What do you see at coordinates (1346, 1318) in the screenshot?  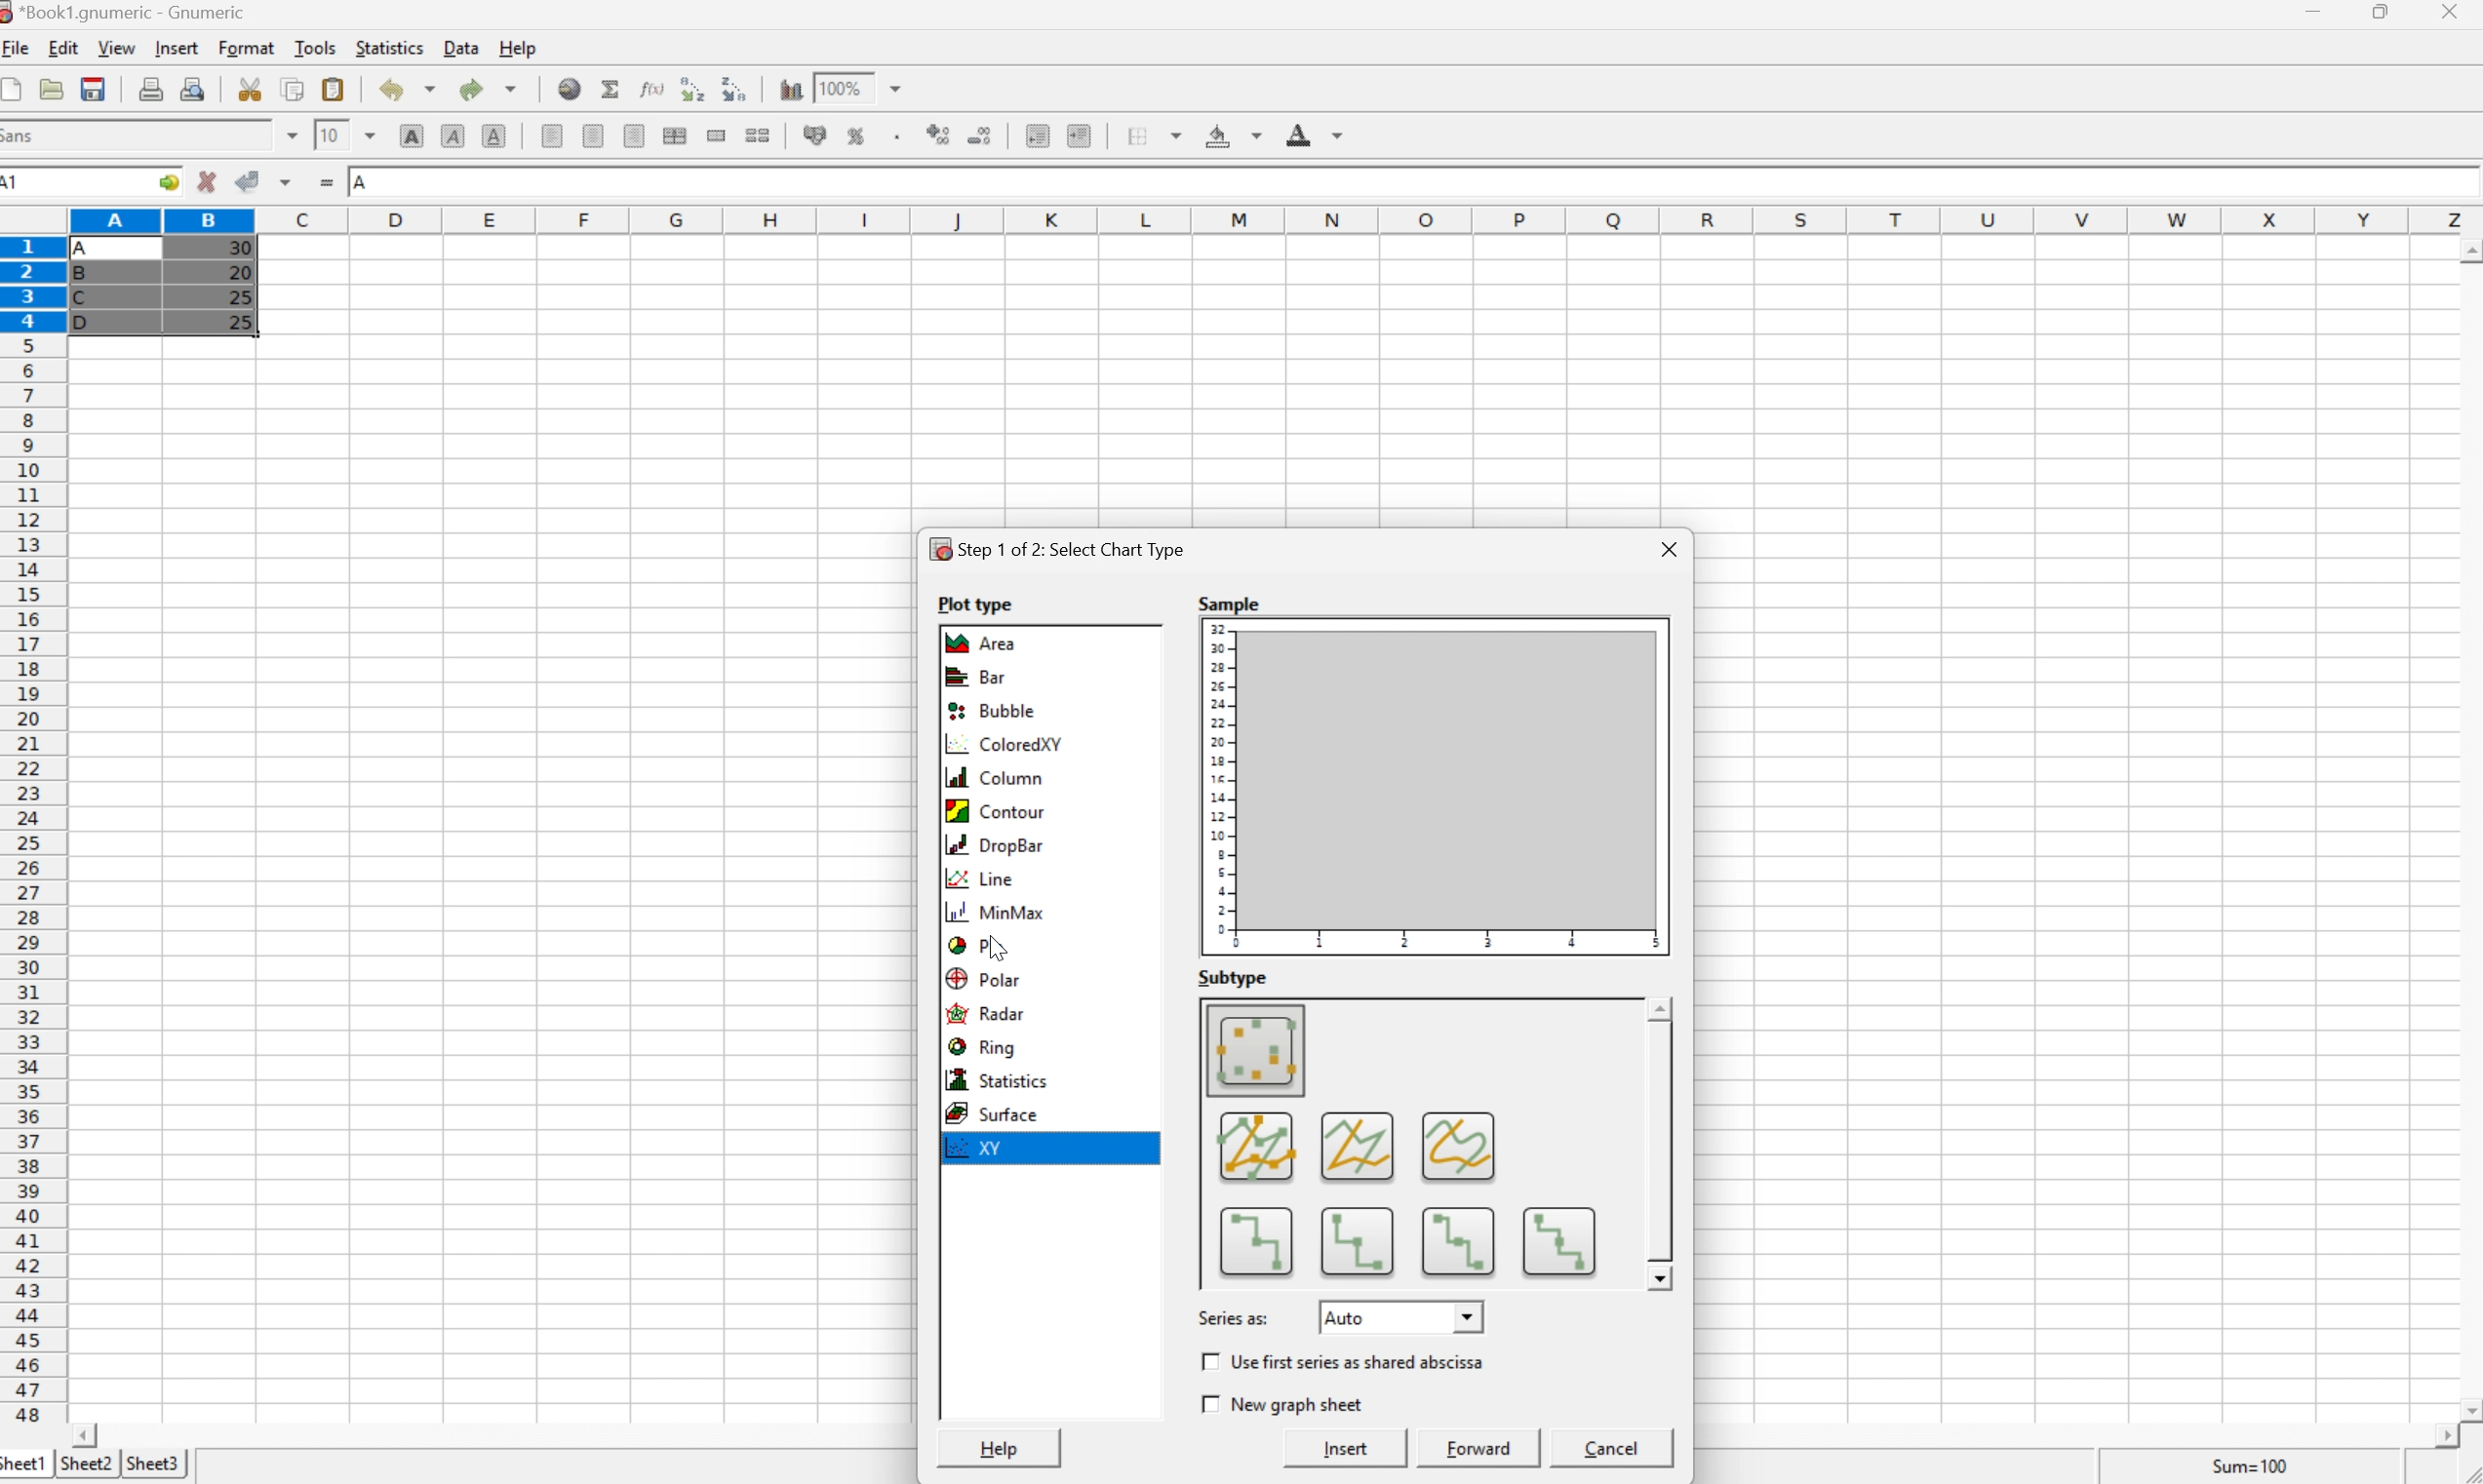 I see `Auto` at bounding box center [1346, 1318].